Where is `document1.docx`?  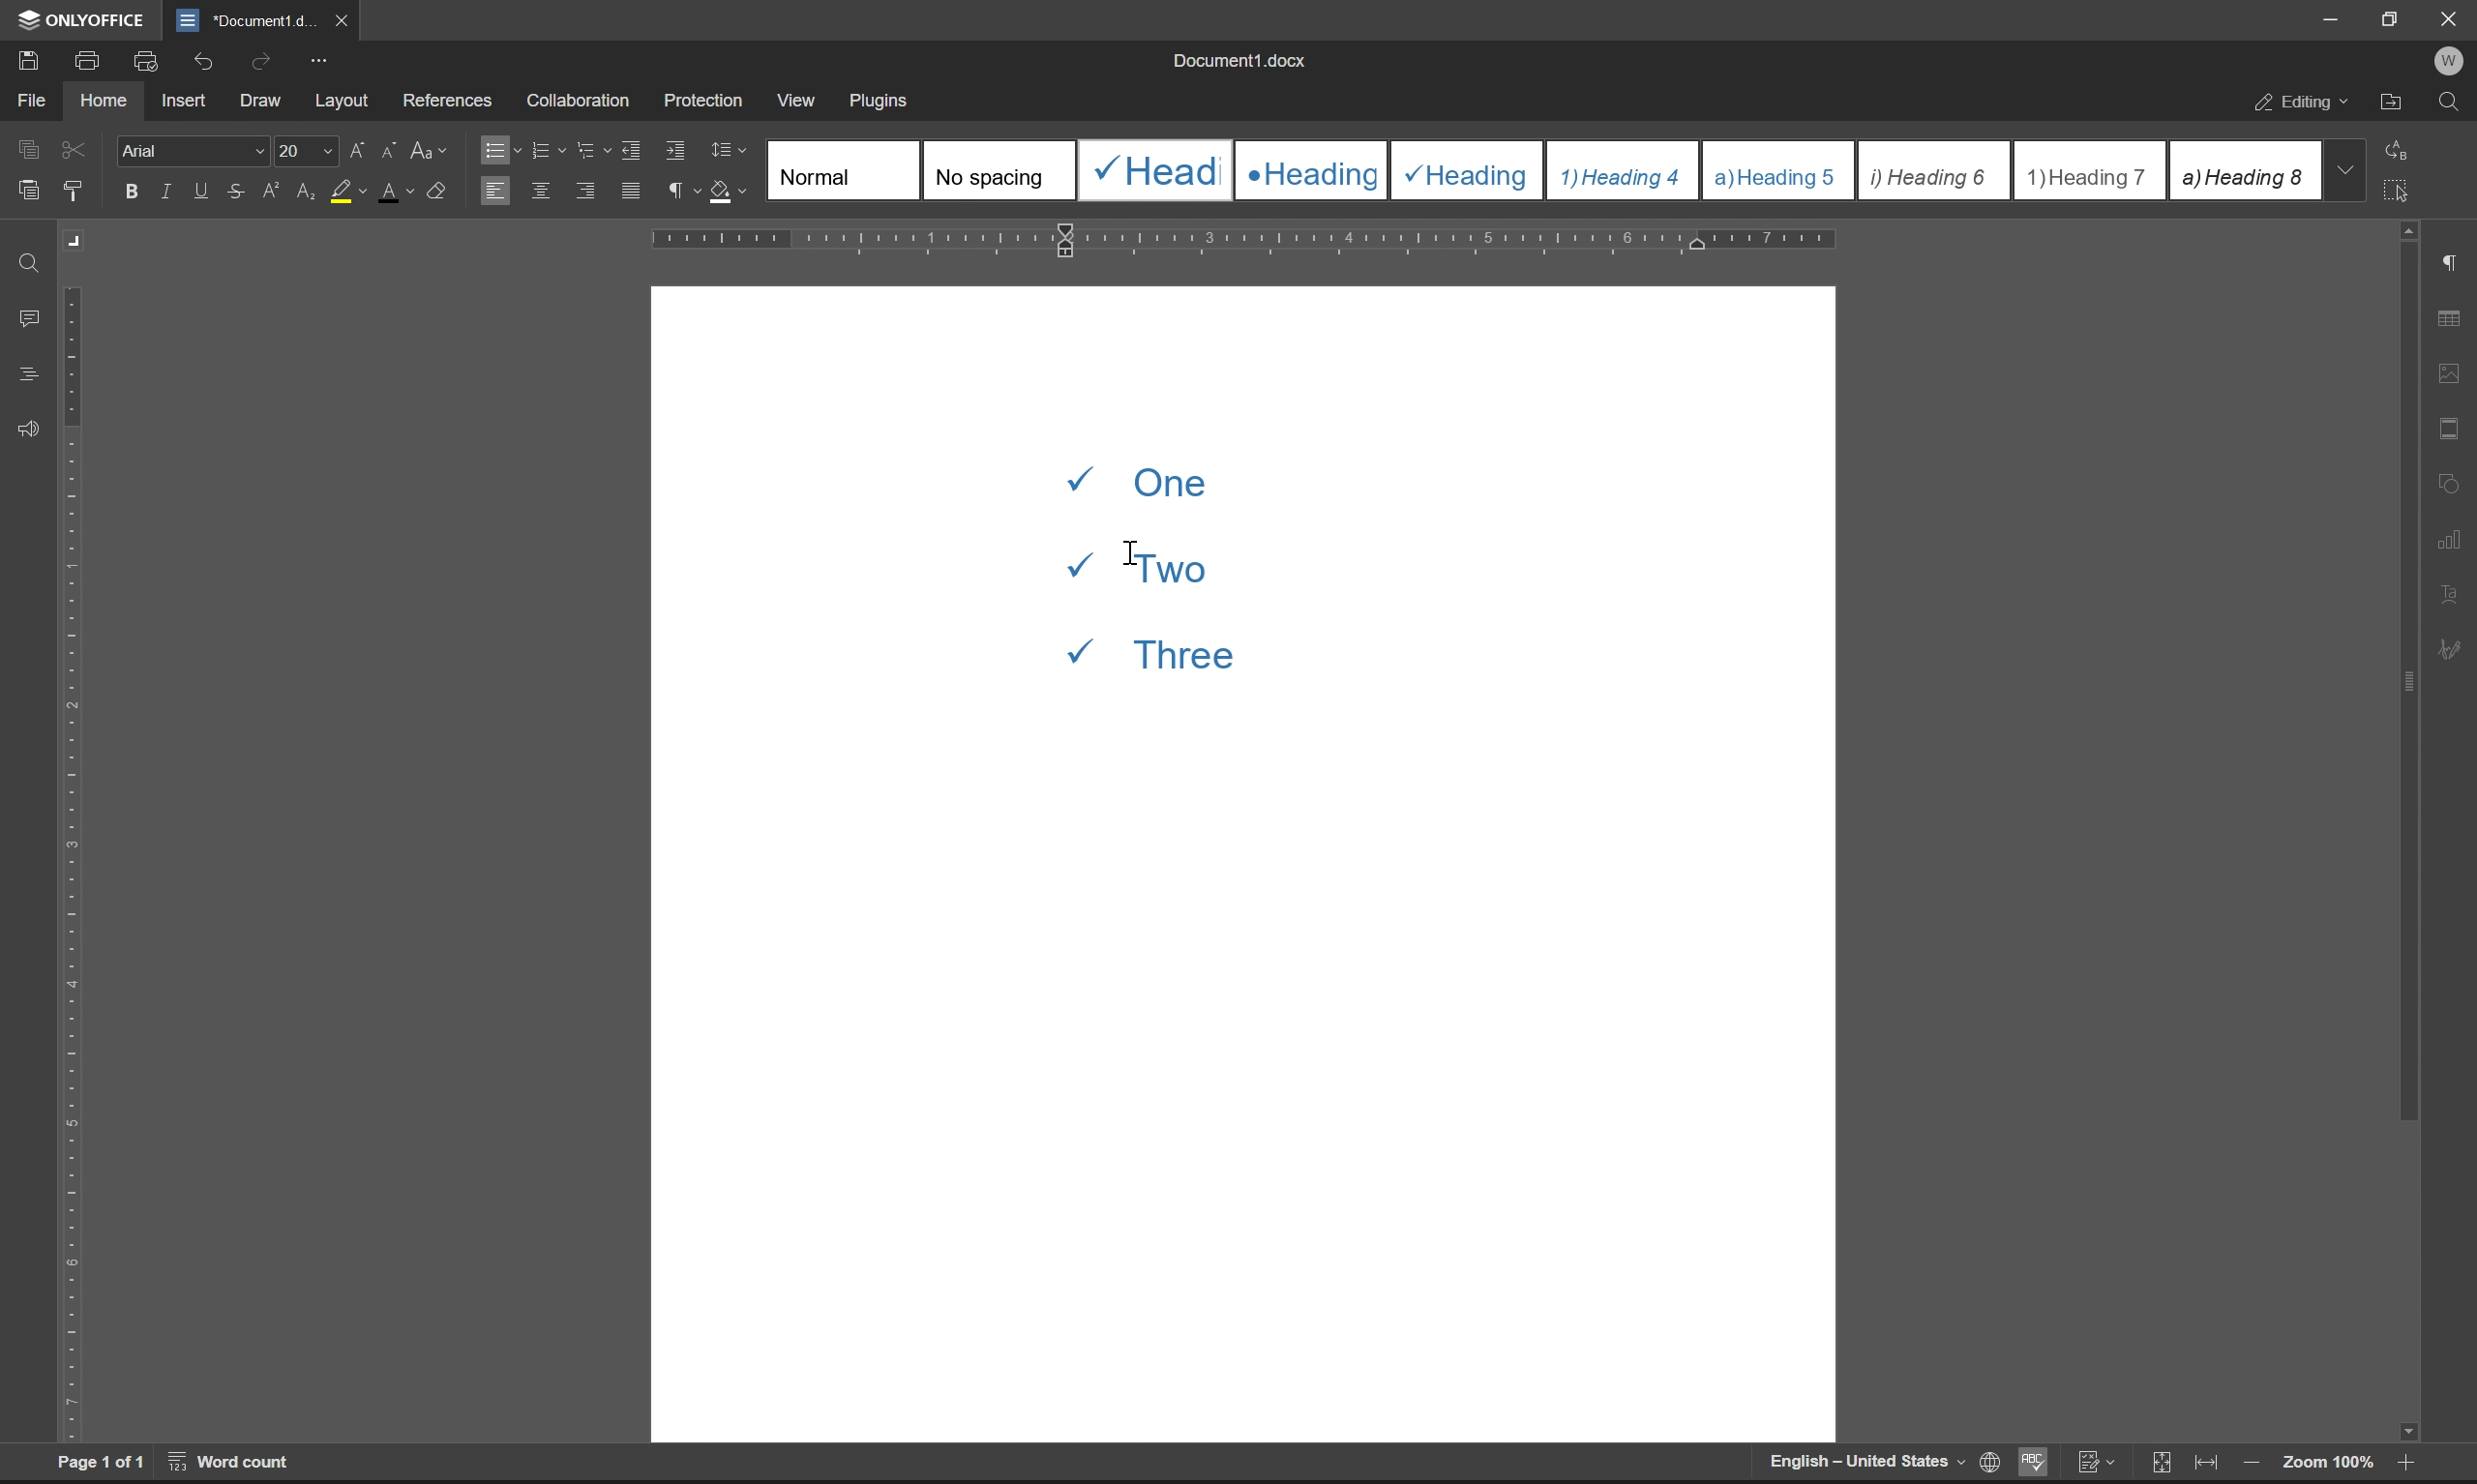
document1.docx is located at coordinates (1237, 60).